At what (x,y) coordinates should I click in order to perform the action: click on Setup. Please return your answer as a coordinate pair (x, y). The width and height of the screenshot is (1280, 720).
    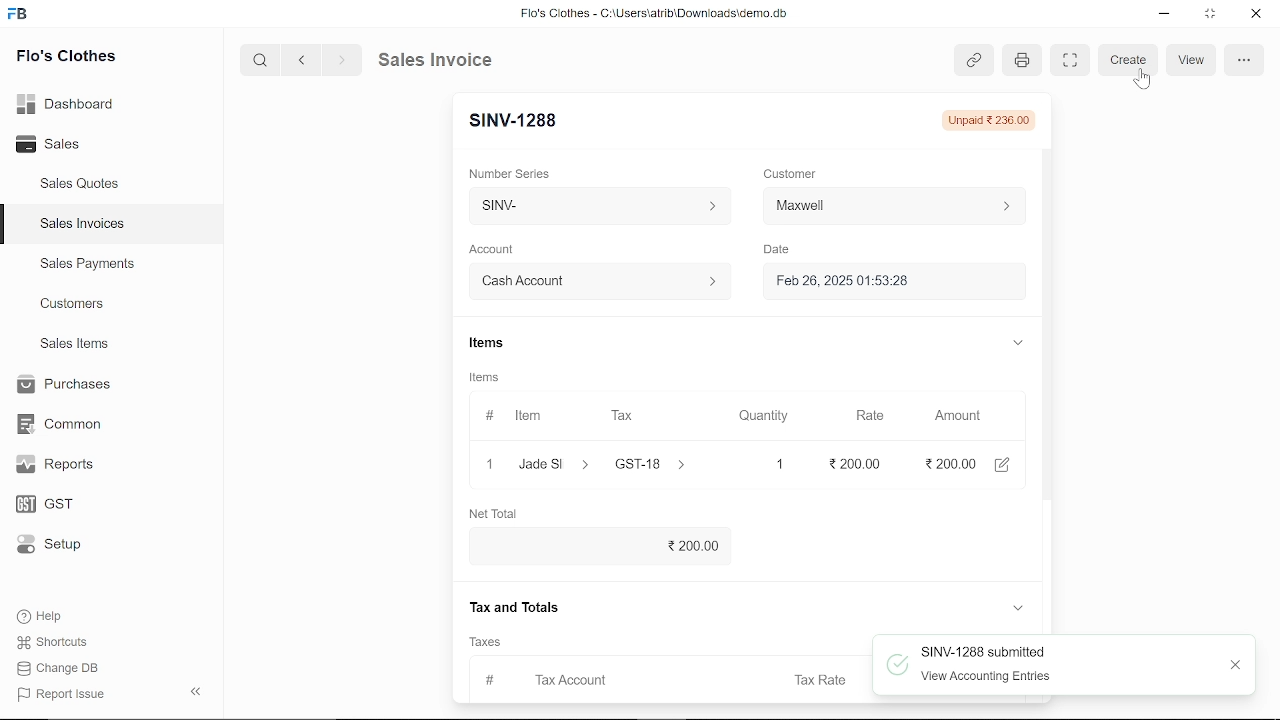
    Looking at the image, I should click on (63, 546).